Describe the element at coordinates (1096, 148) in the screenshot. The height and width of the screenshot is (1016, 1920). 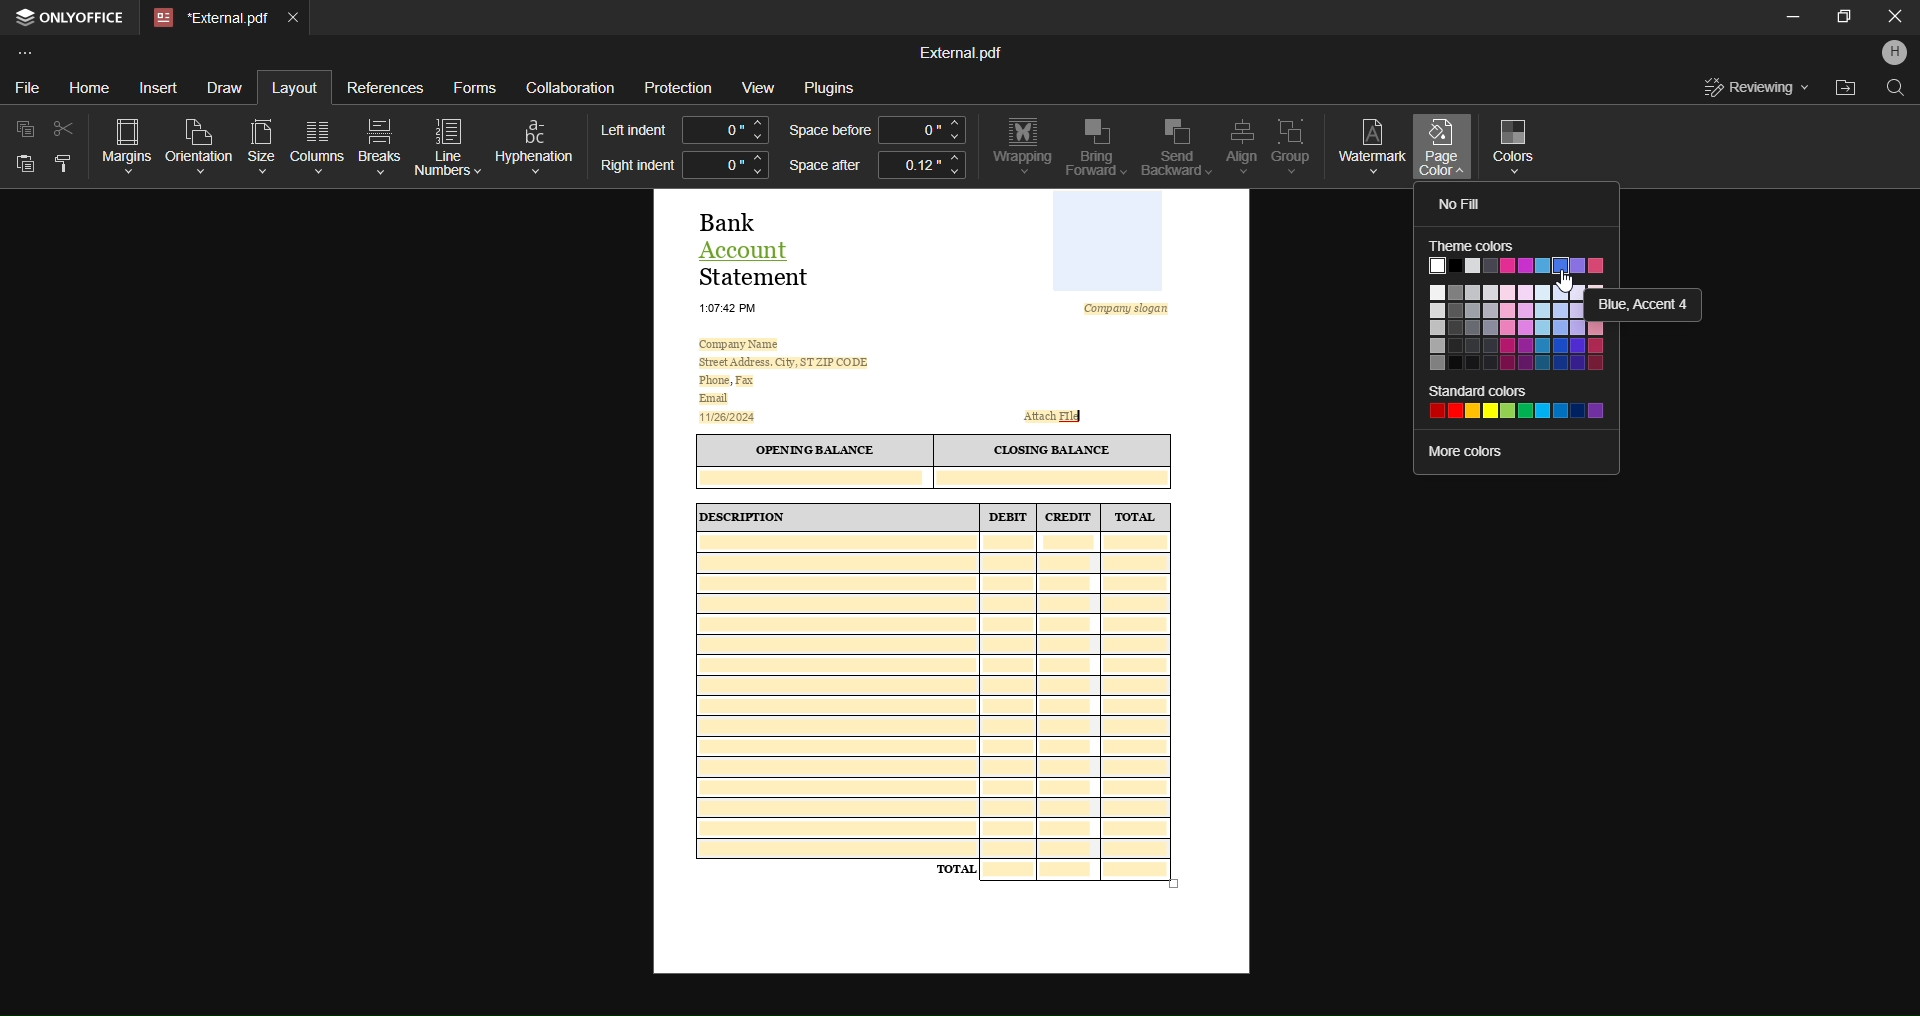
I see `Move Forward` at that location.